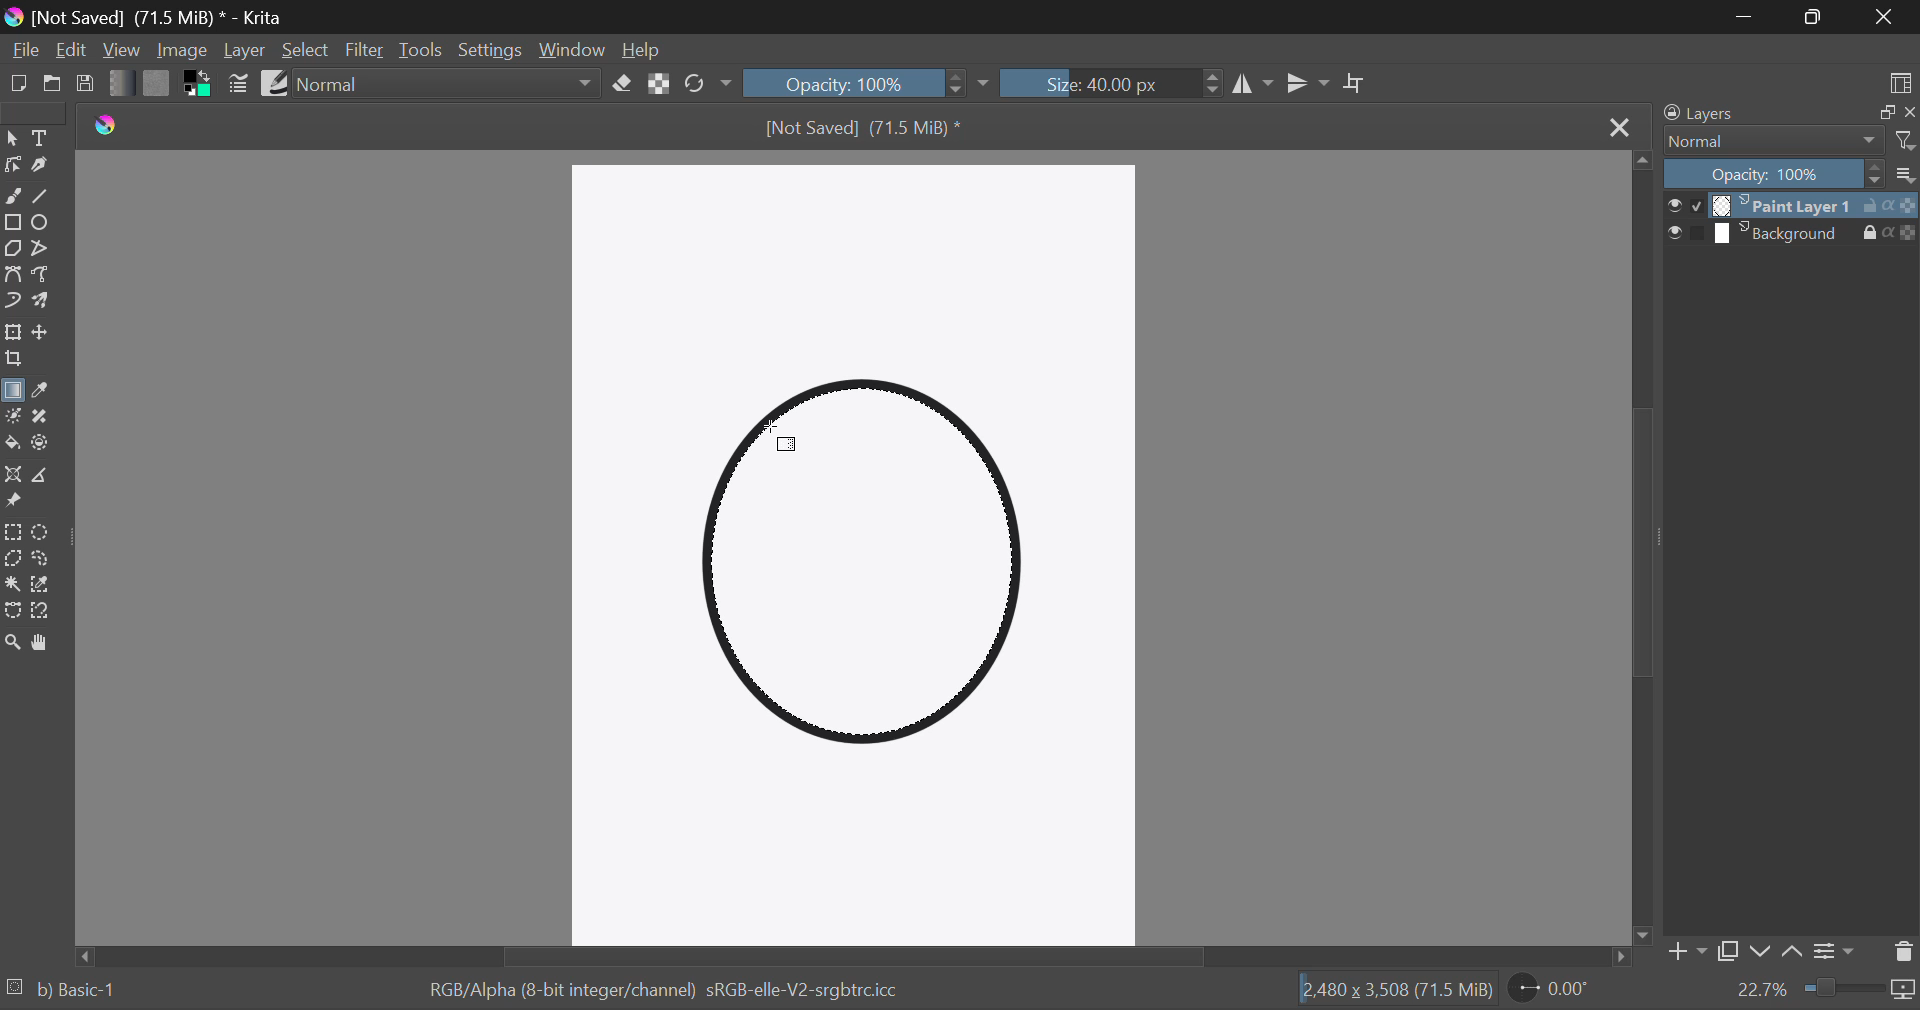 Image resolution: width=1920 pixels, height=1010 pixels. Describe the element at coordinates (14, 225) in the screenshot. I see `Rectangle` at that location.